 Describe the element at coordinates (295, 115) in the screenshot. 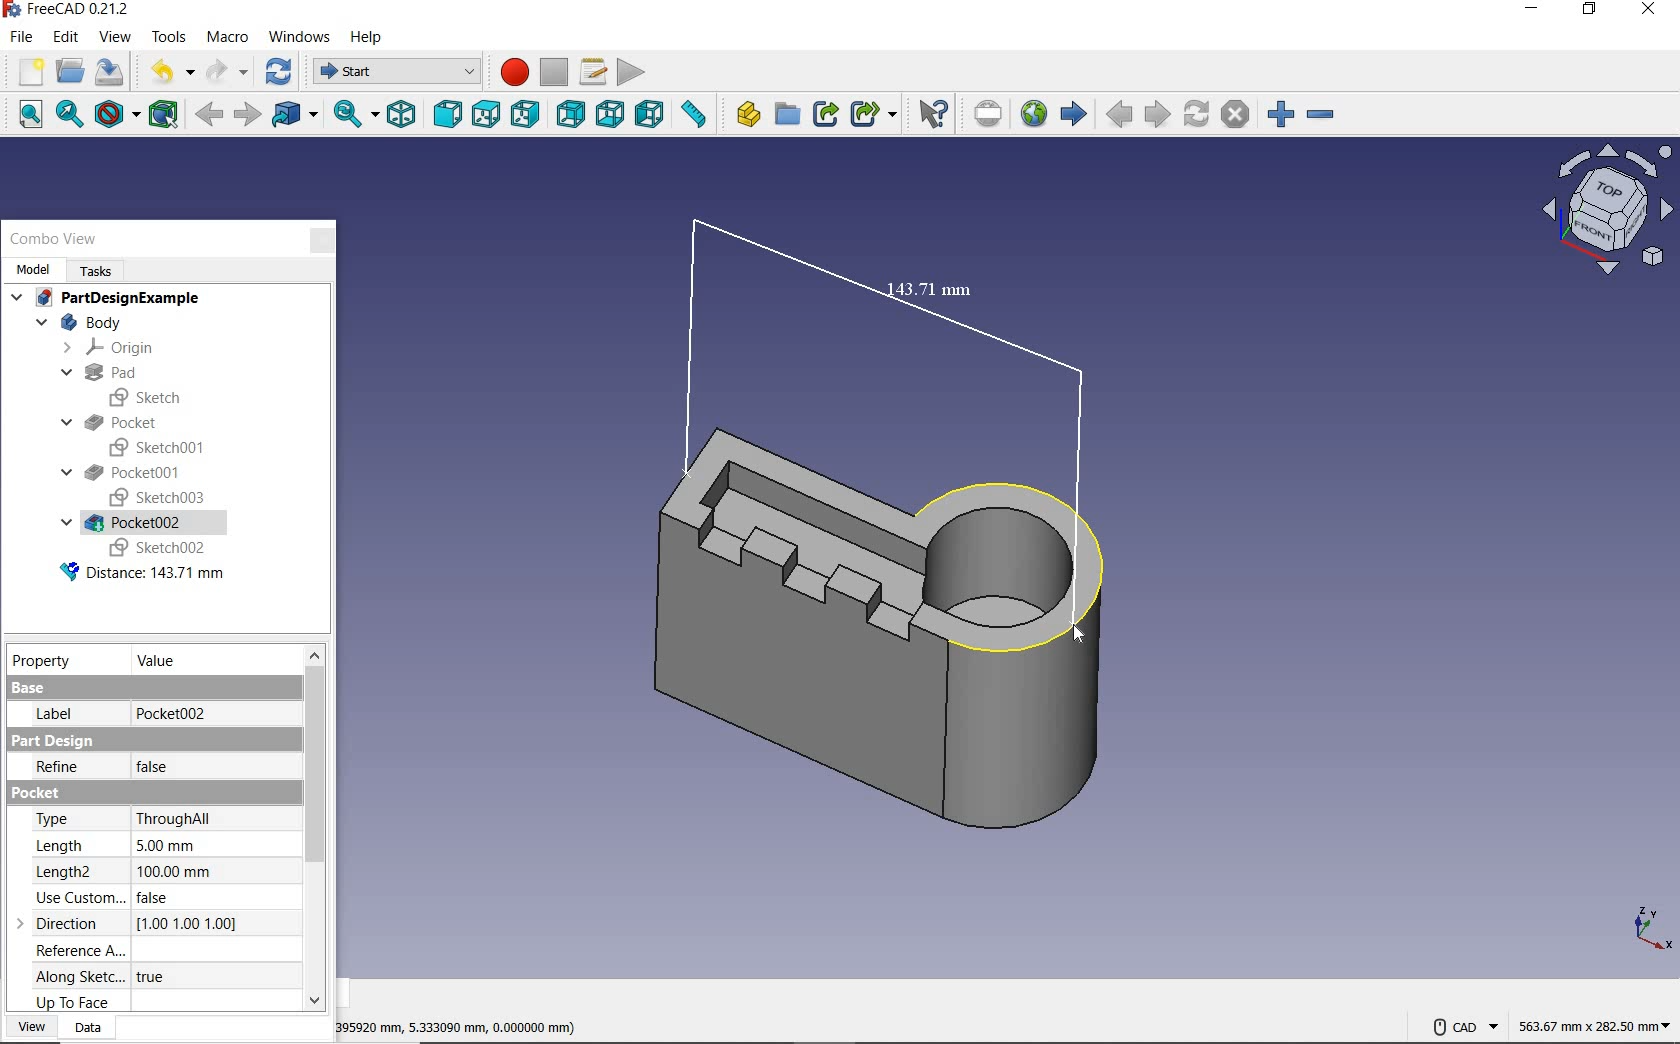

I see `go to linked object` at that location.